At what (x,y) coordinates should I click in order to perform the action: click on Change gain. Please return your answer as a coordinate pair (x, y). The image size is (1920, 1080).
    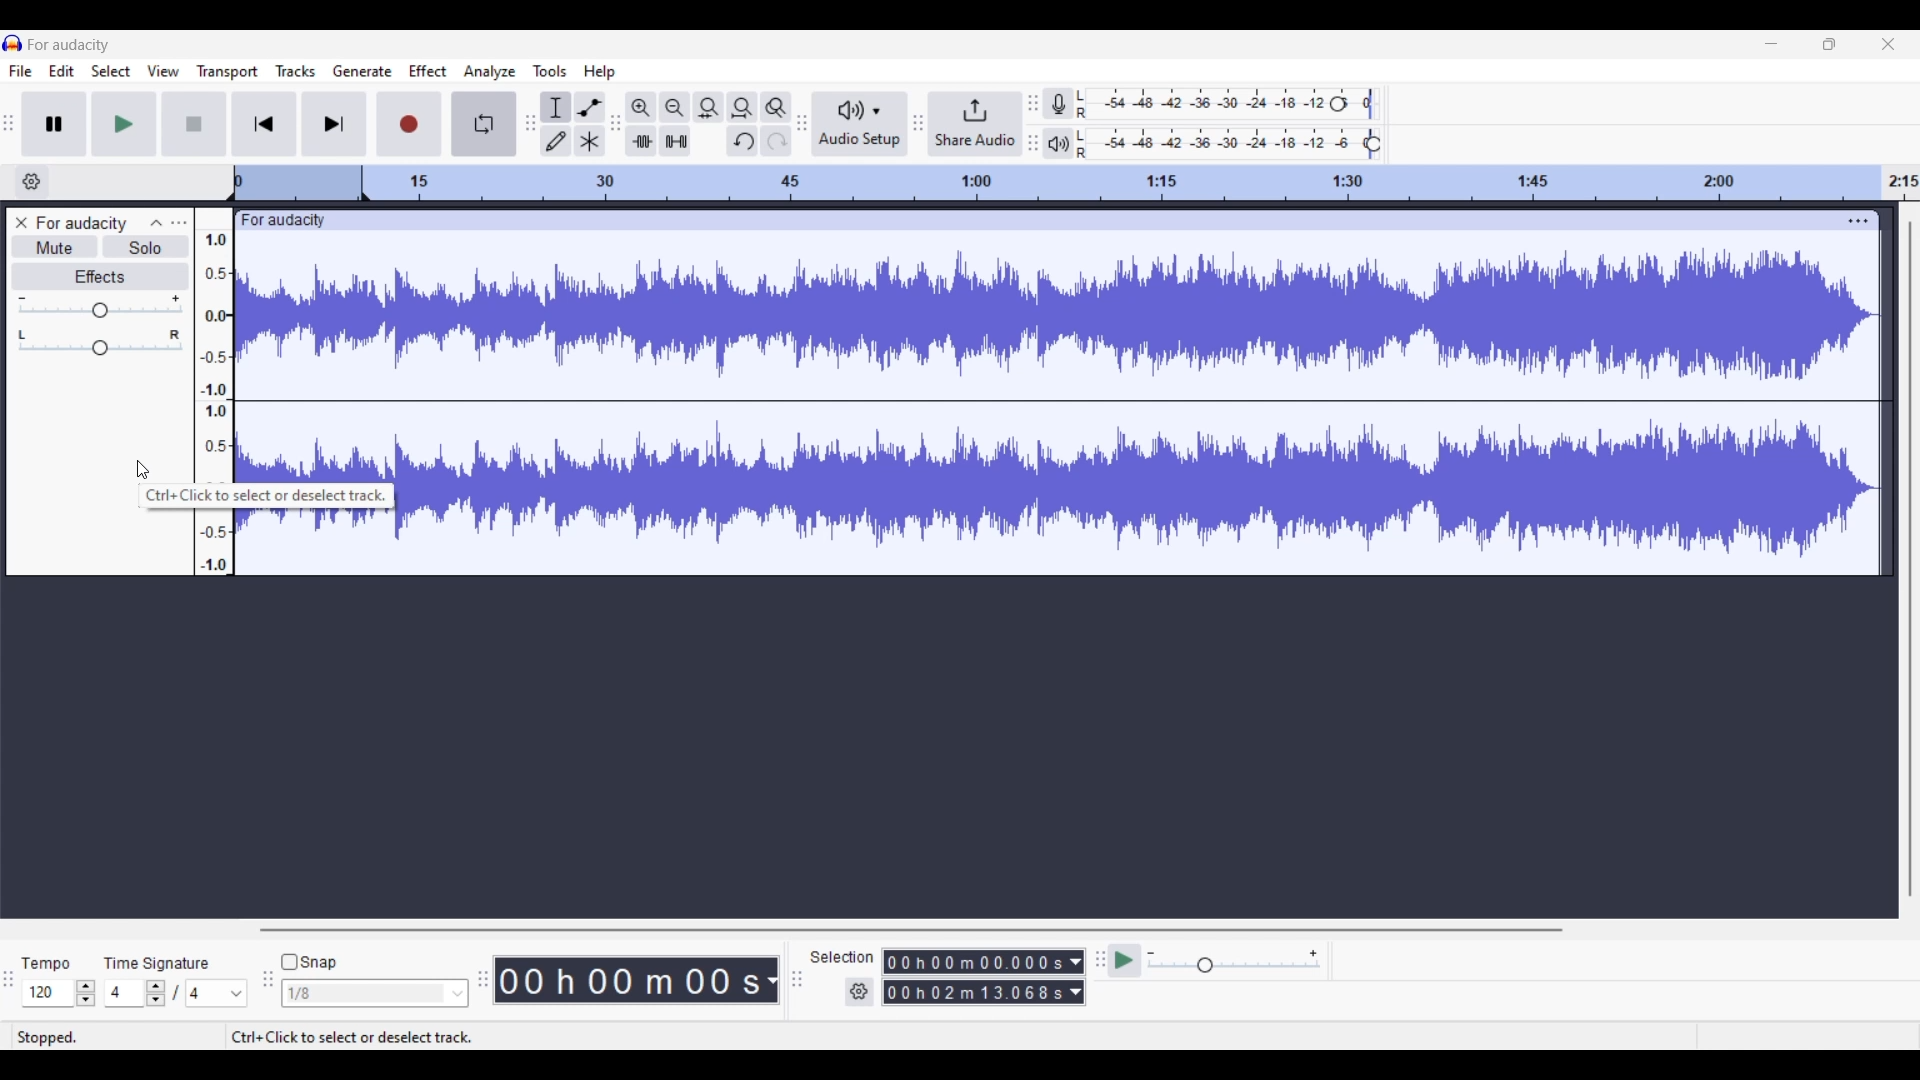
    Looking at the image, I should click on (100, 311).